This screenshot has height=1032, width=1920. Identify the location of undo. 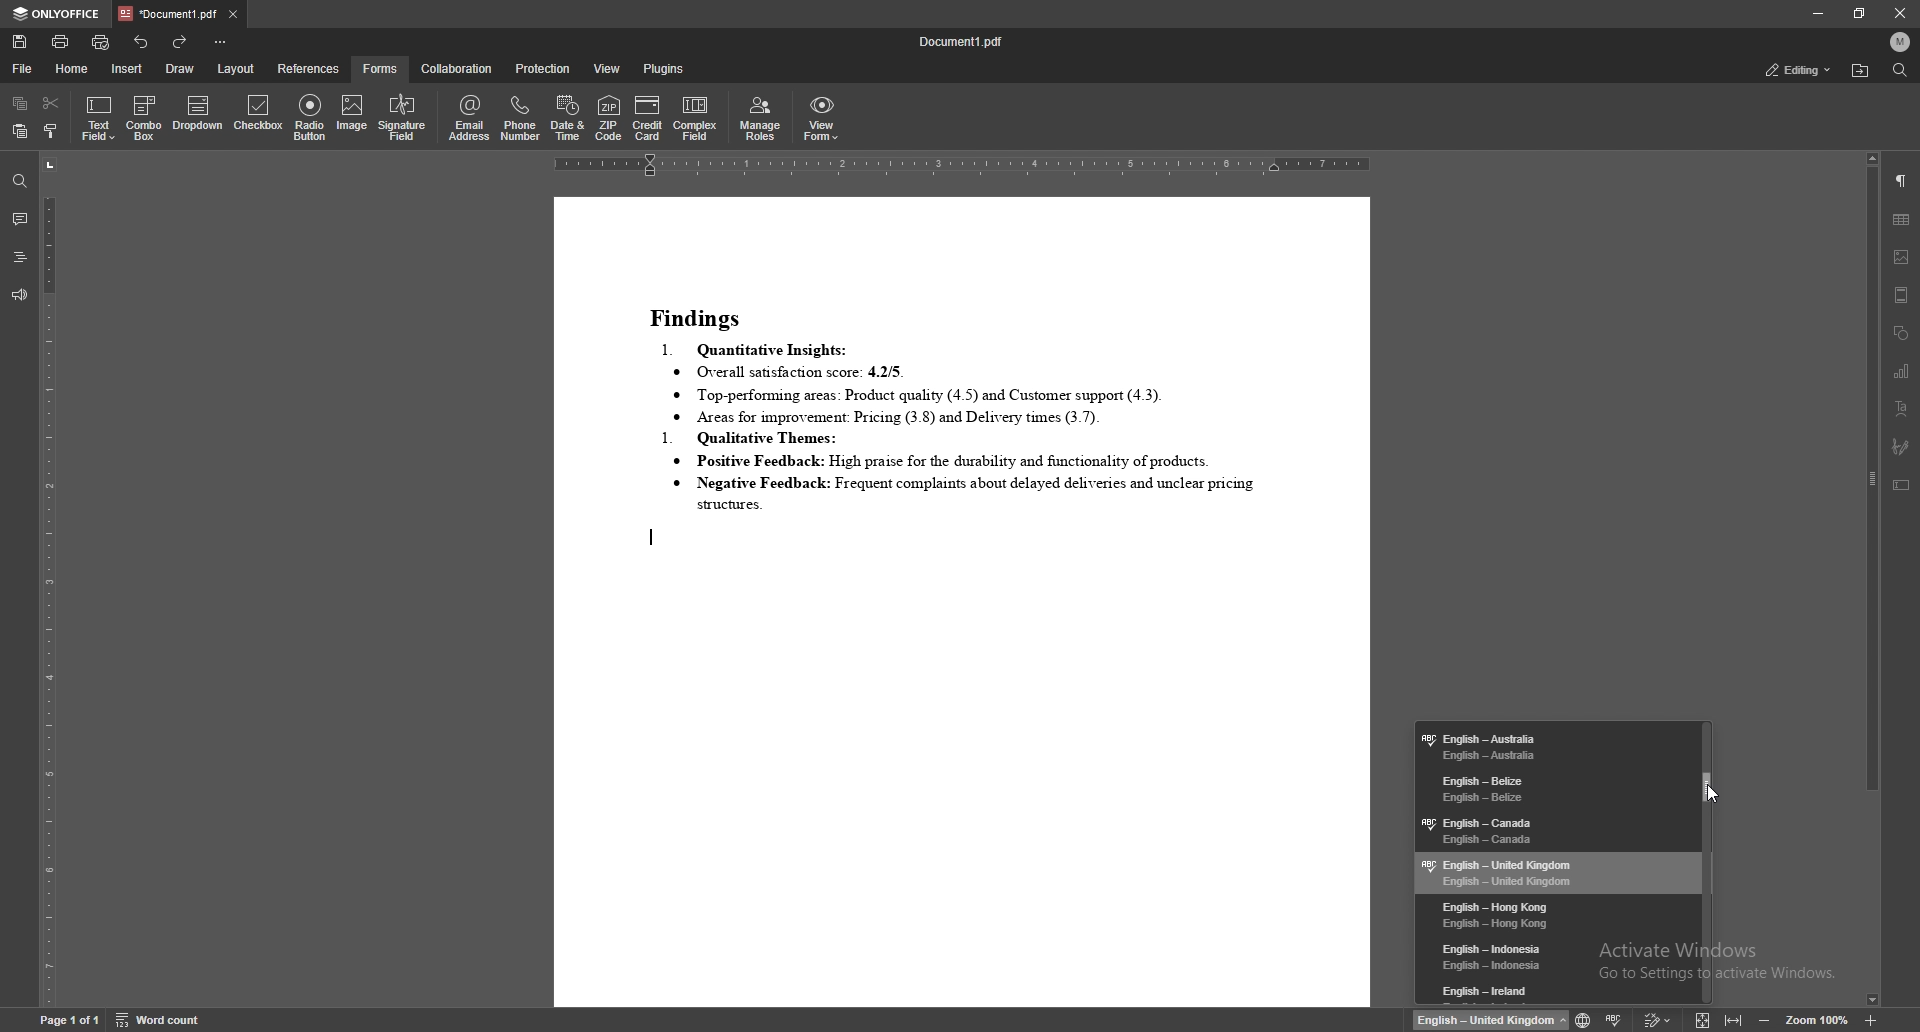
(142, 42).